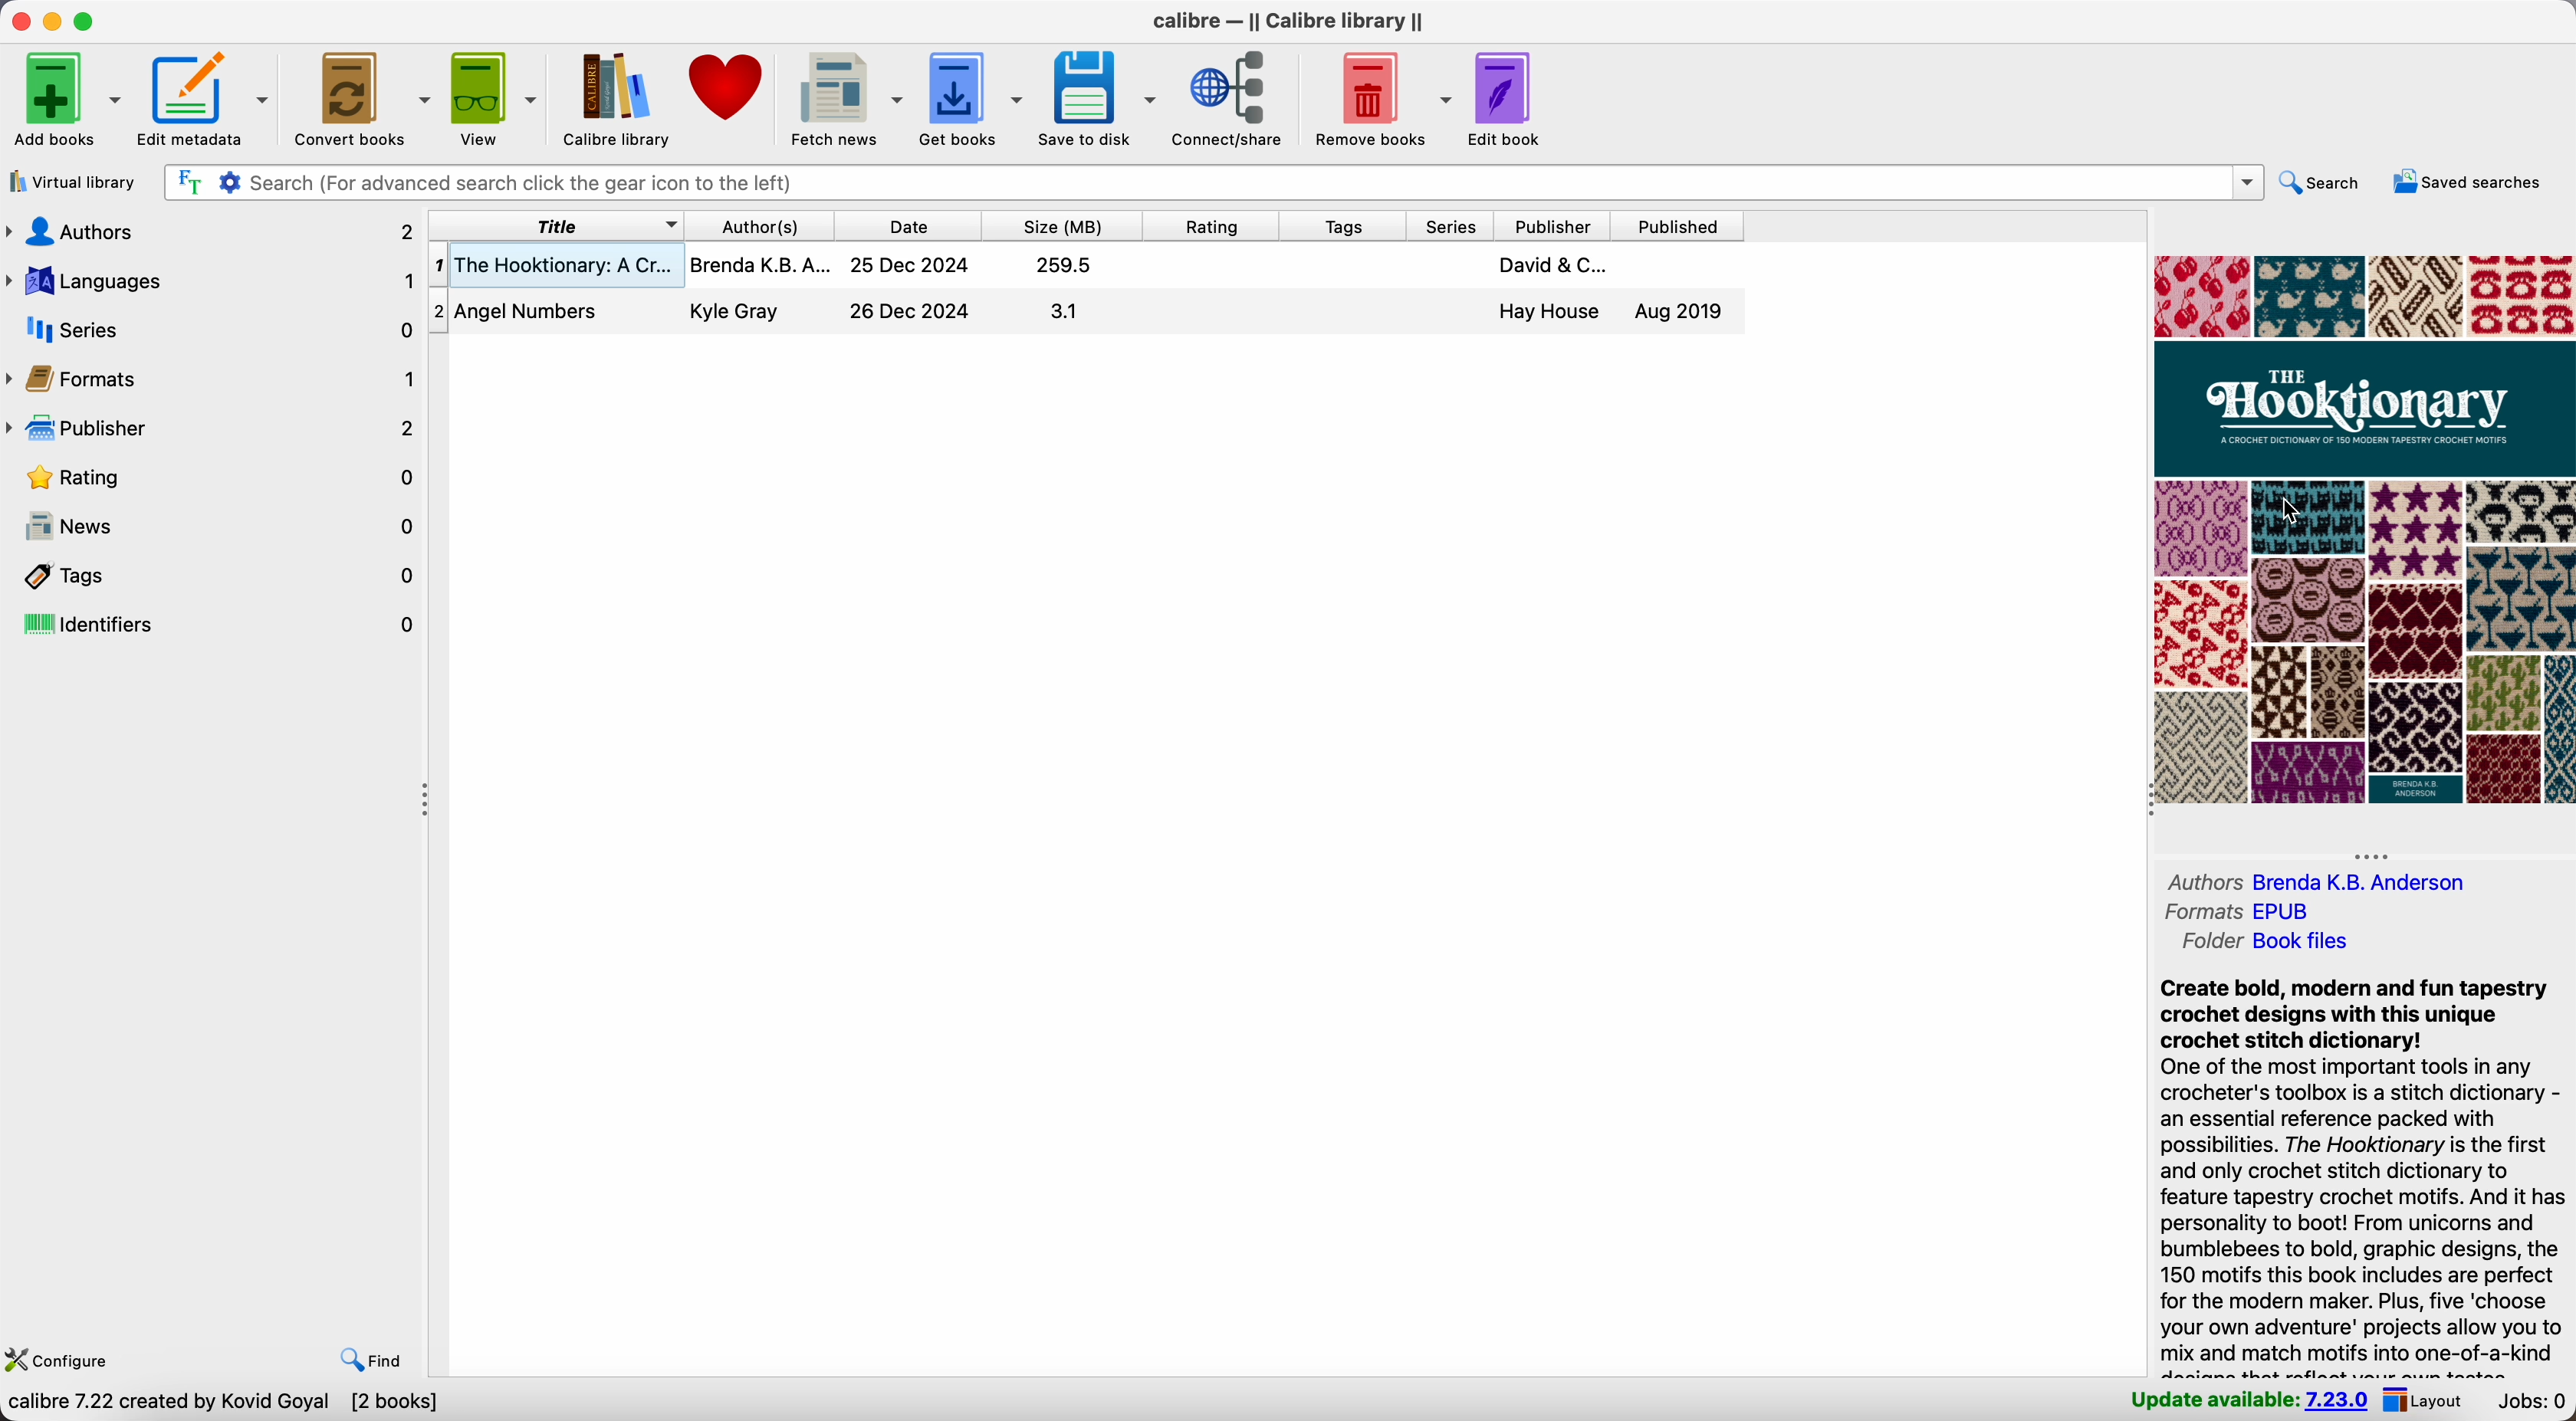  What do you see at coordinates (2278, 514) in the screenshot?
I see `cursor` at bounding box center [2278, 514].